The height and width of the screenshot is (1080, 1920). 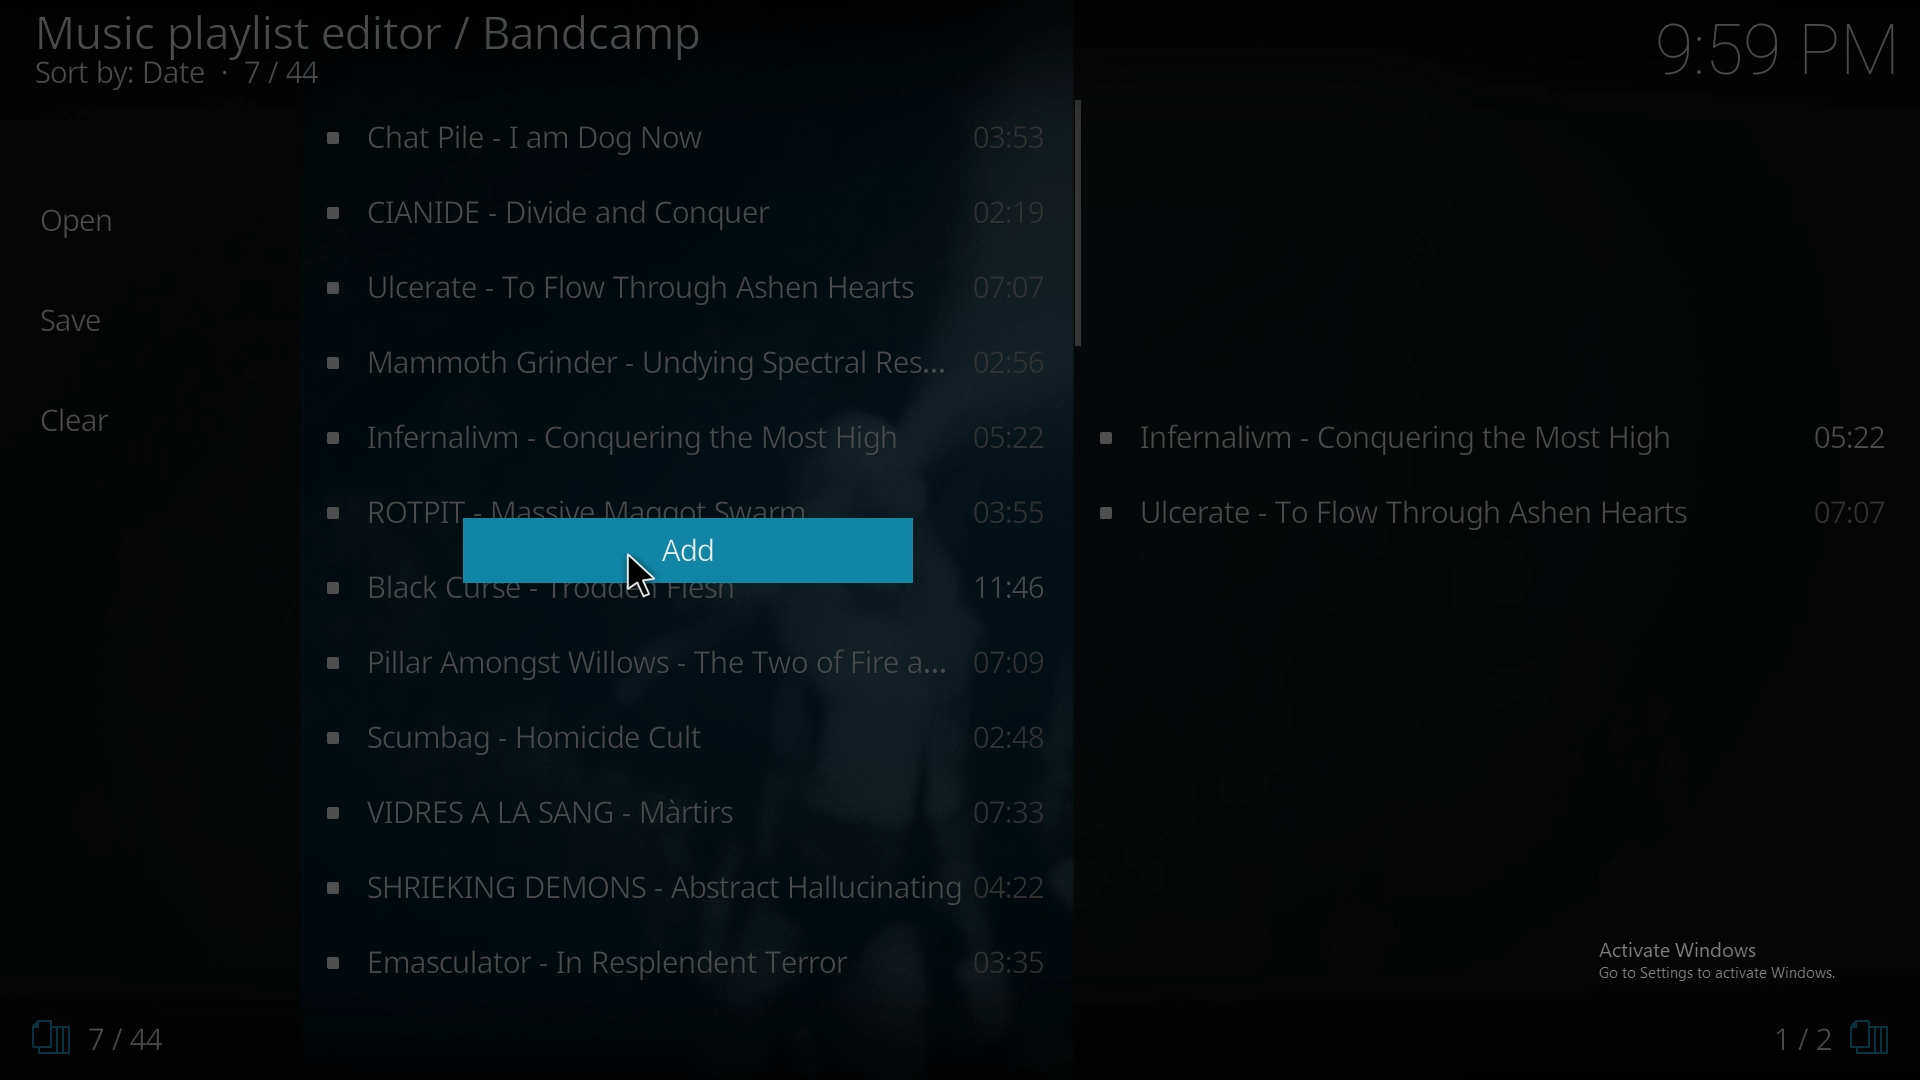 I want to click on music, so click(x=690, y=665).